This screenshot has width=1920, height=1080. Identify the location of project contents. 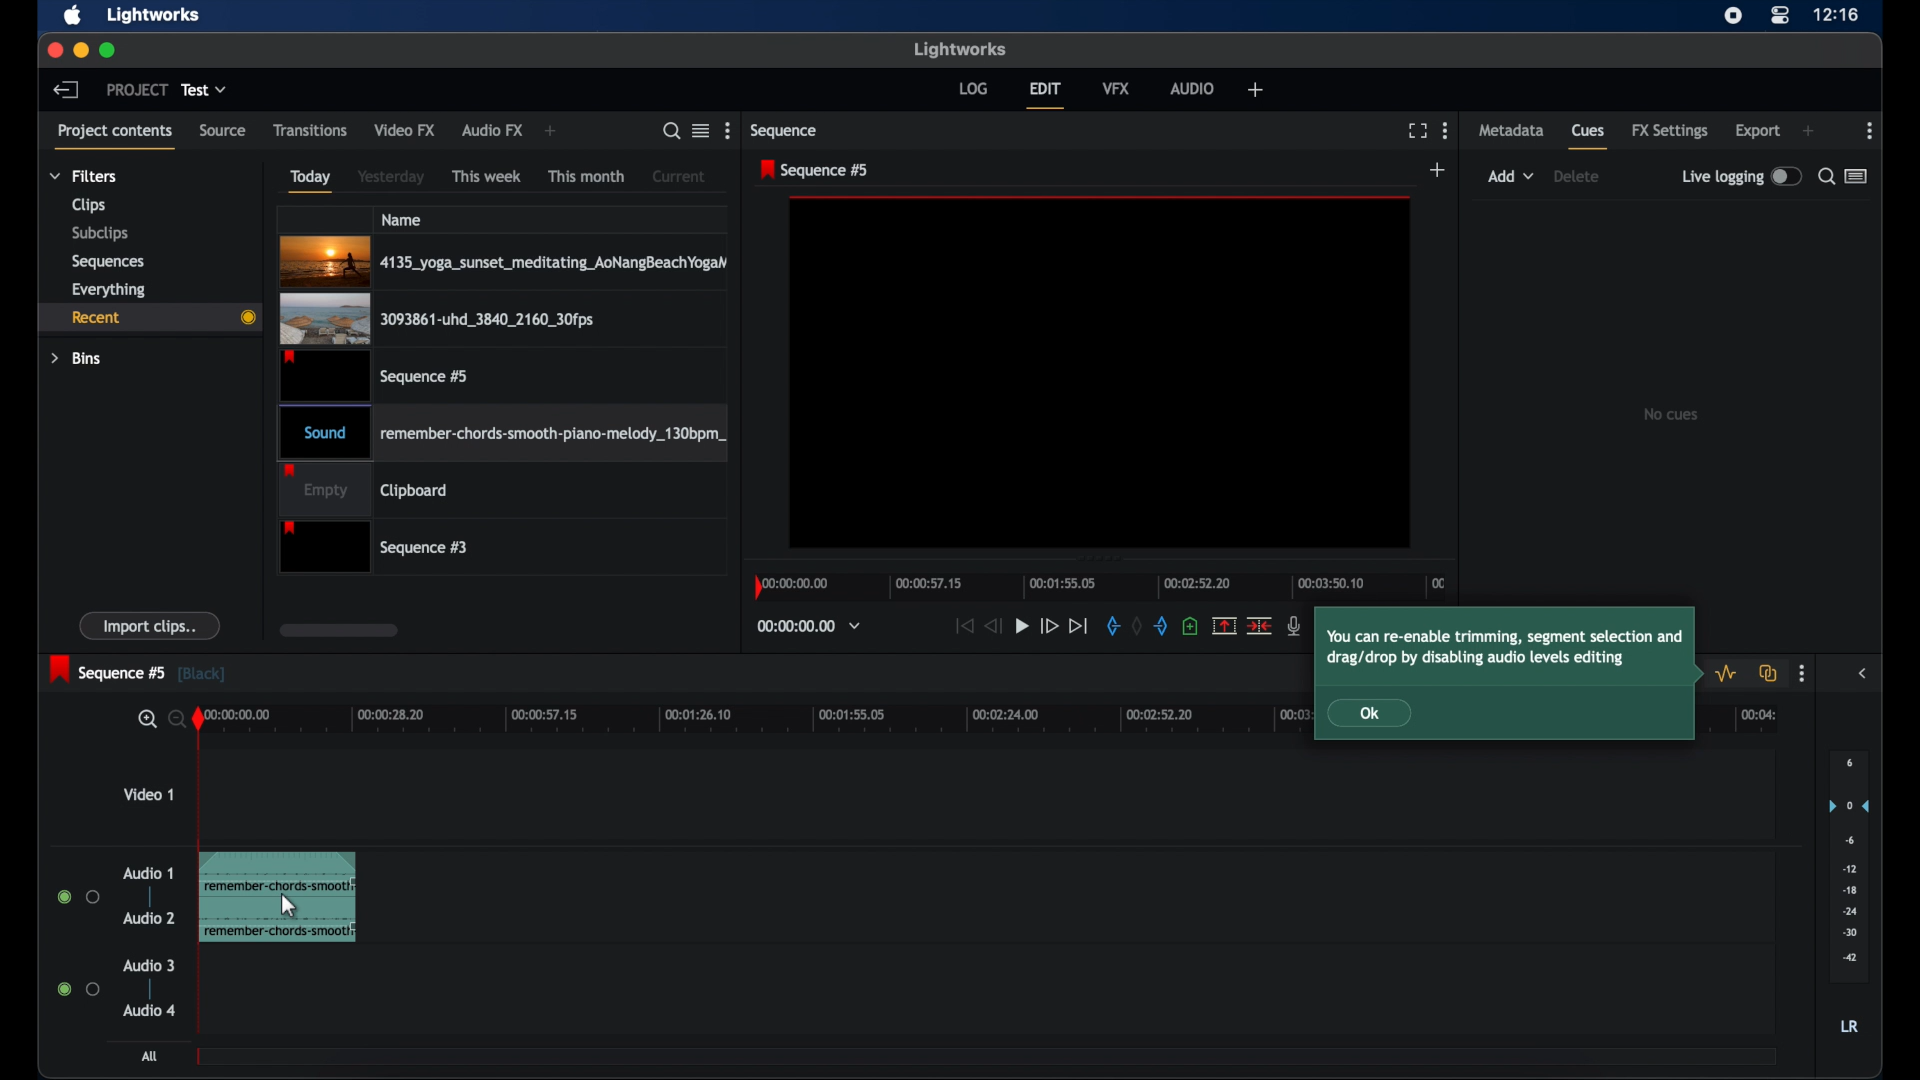
(118, 137).